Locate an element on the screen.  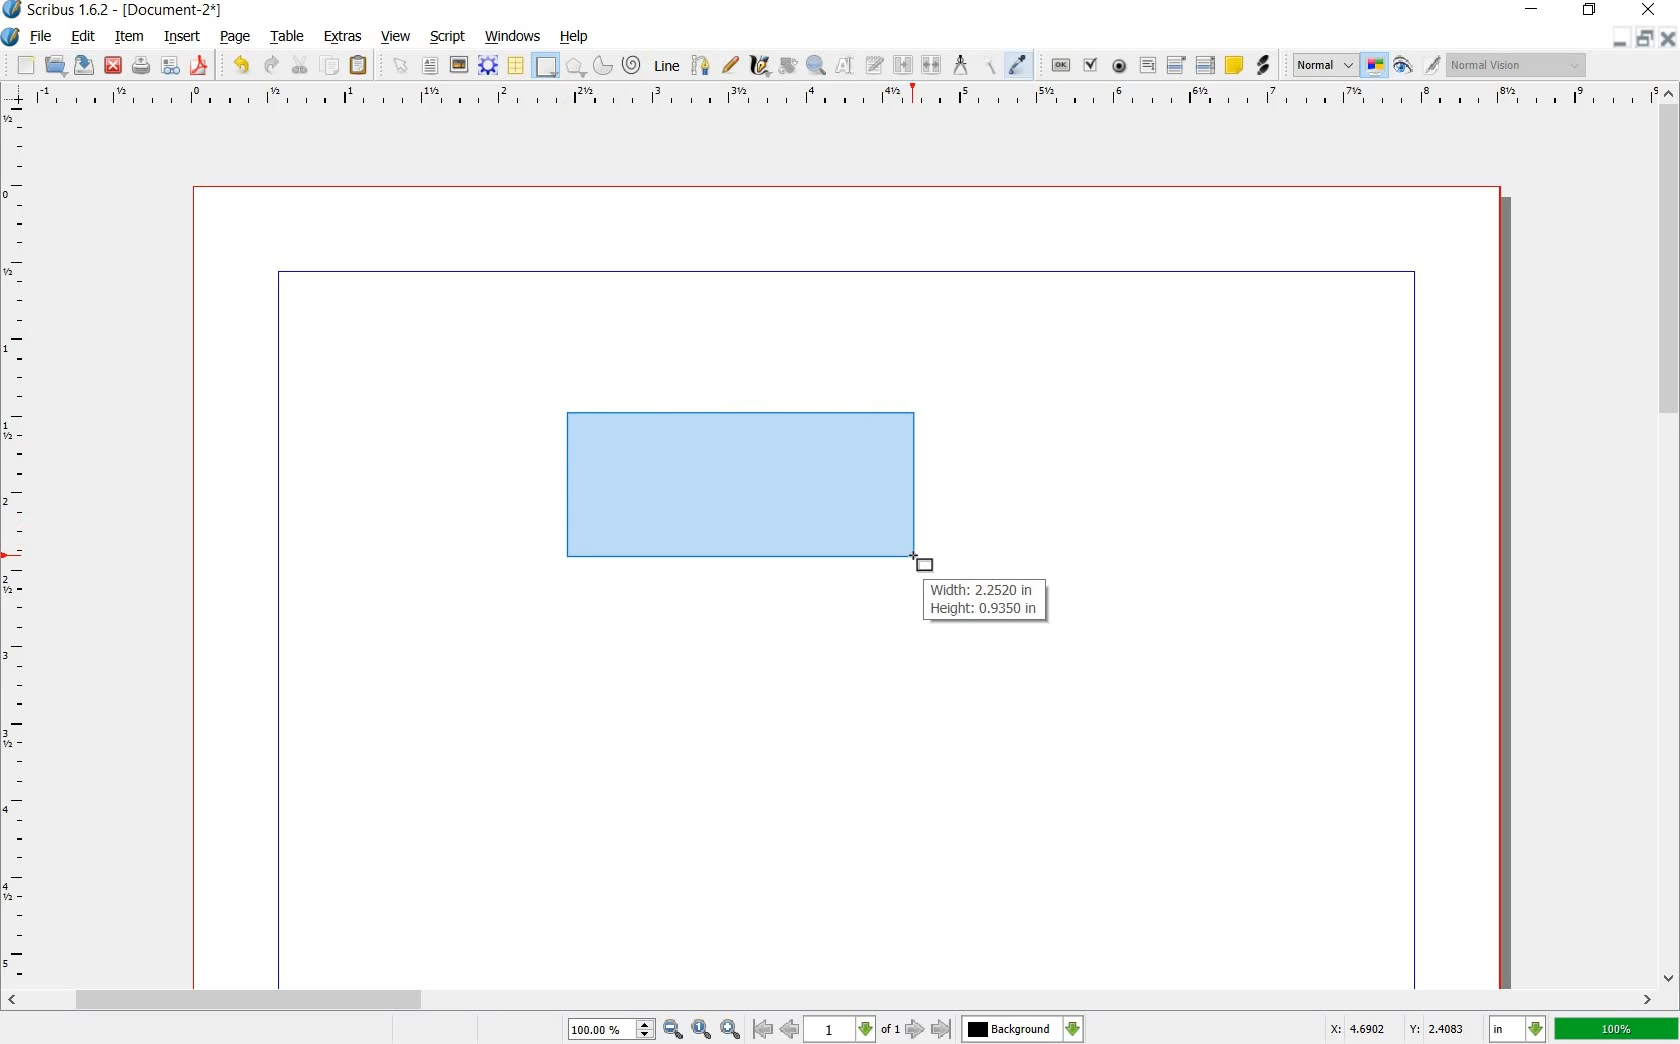
zoom to is located at coordinates (701, 1029).